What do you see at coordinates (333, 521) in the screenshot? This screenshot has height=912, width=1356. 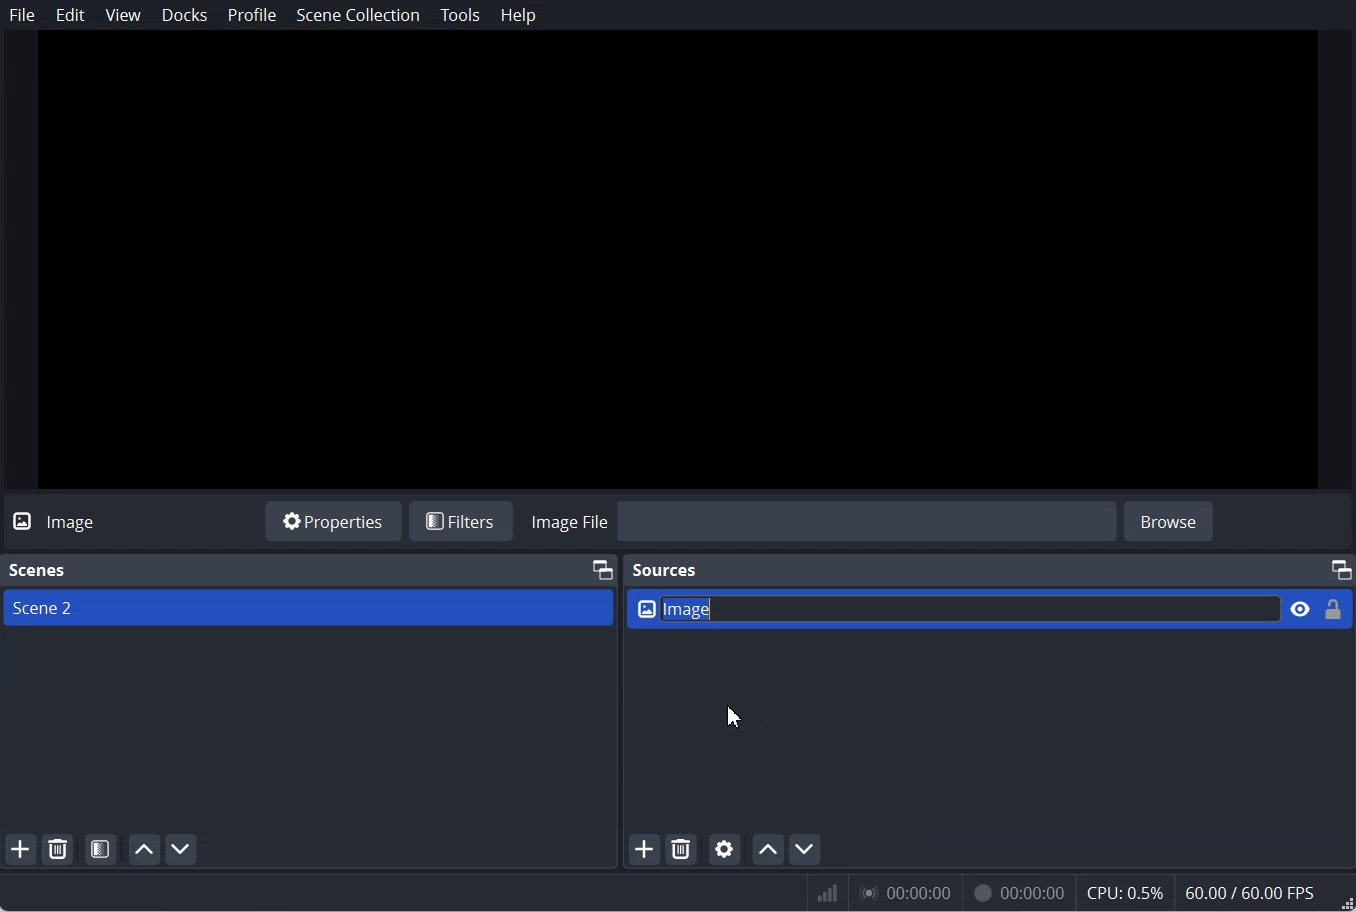 I see `Properties` at bounding box center [333, 521].